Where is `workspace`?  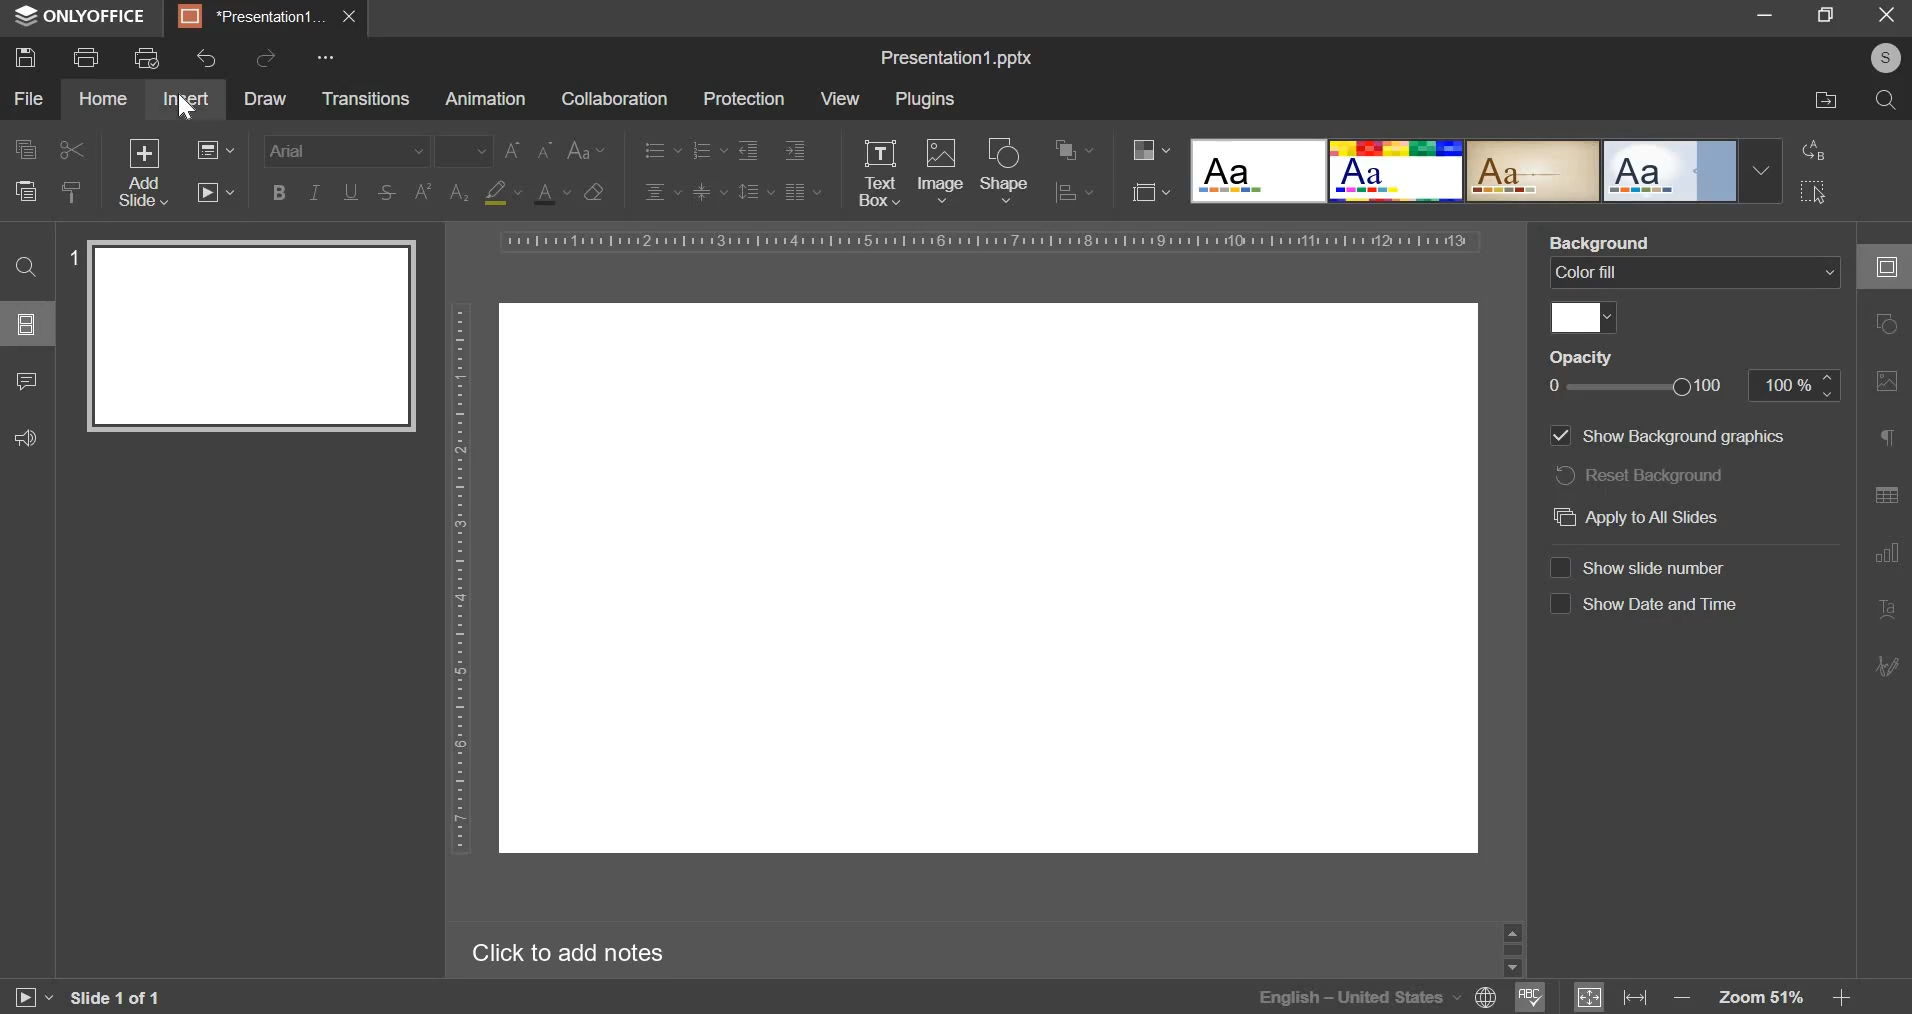 workspace is located at coordinates (986, 580).